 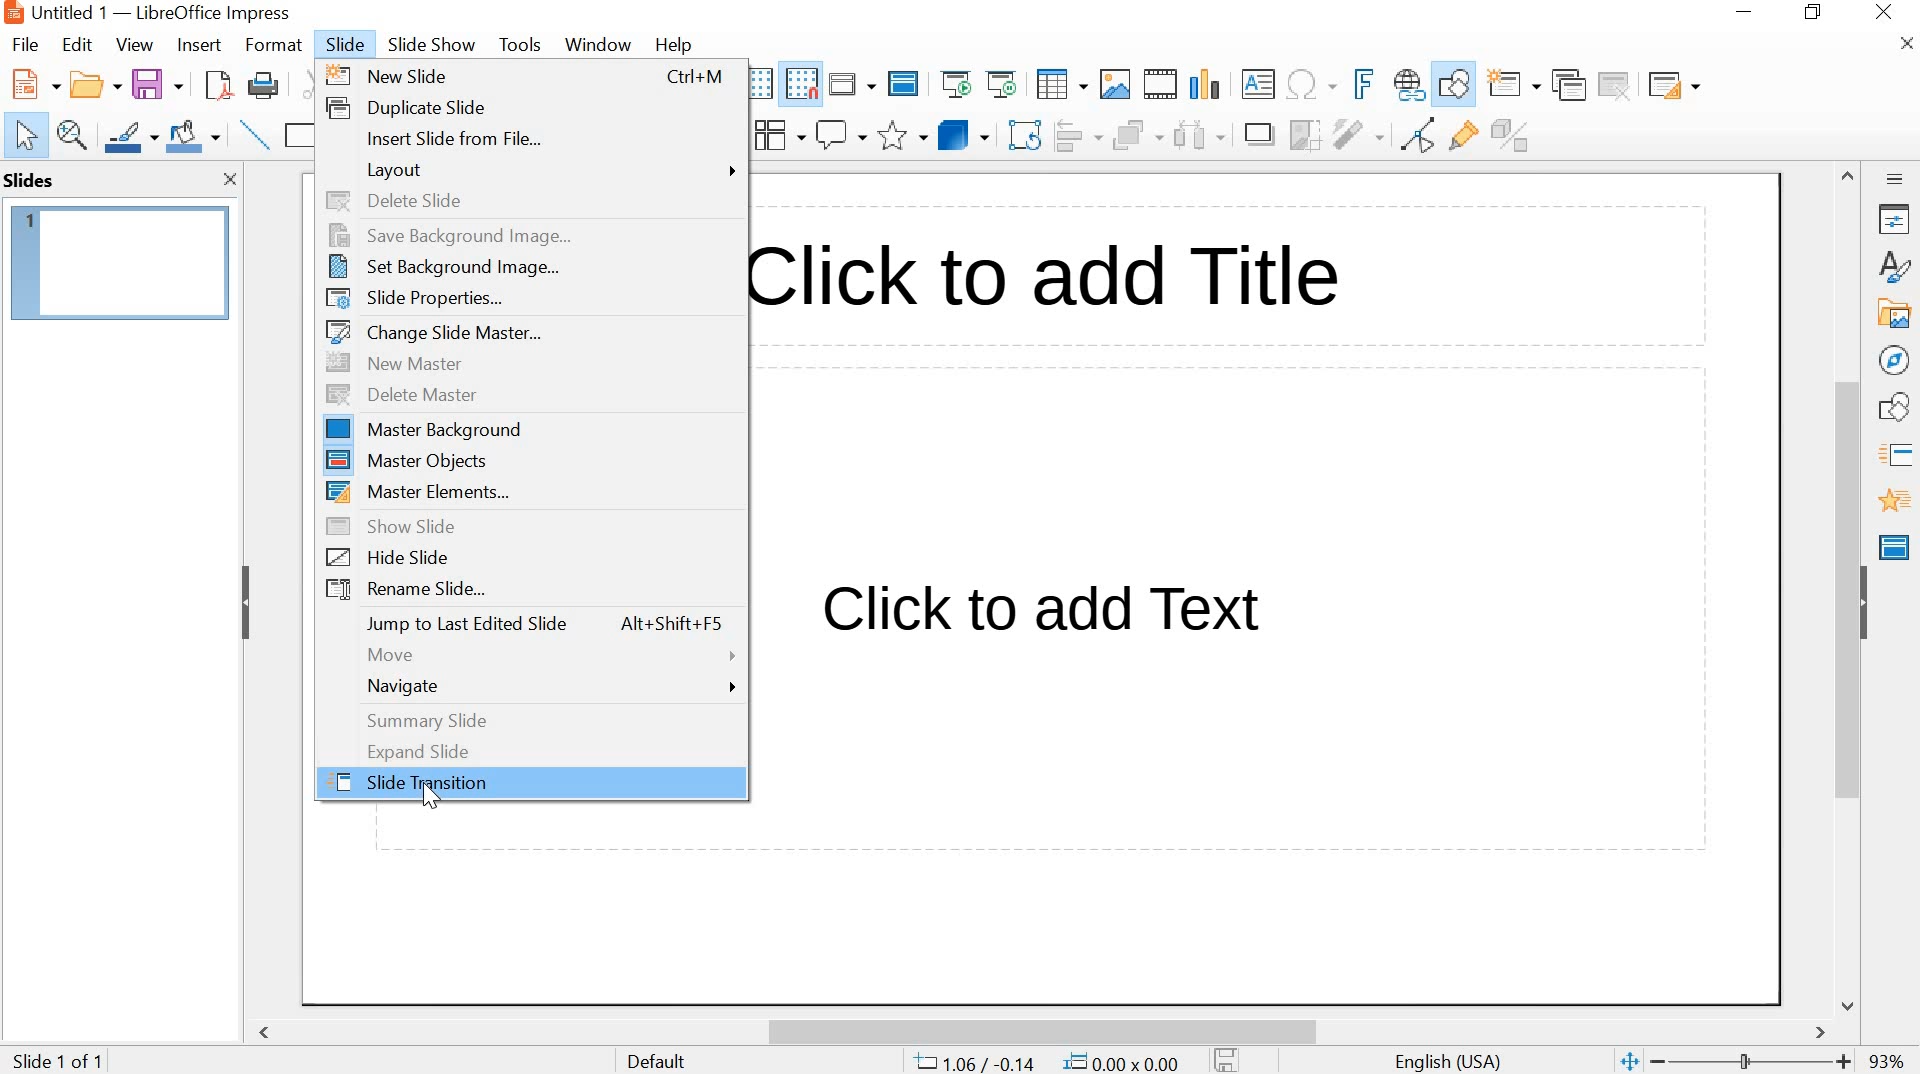 What do you see at coordinates (1064, 281) in the screenshot?
I see `Click to add Title` at bounding box center [1064, 281].